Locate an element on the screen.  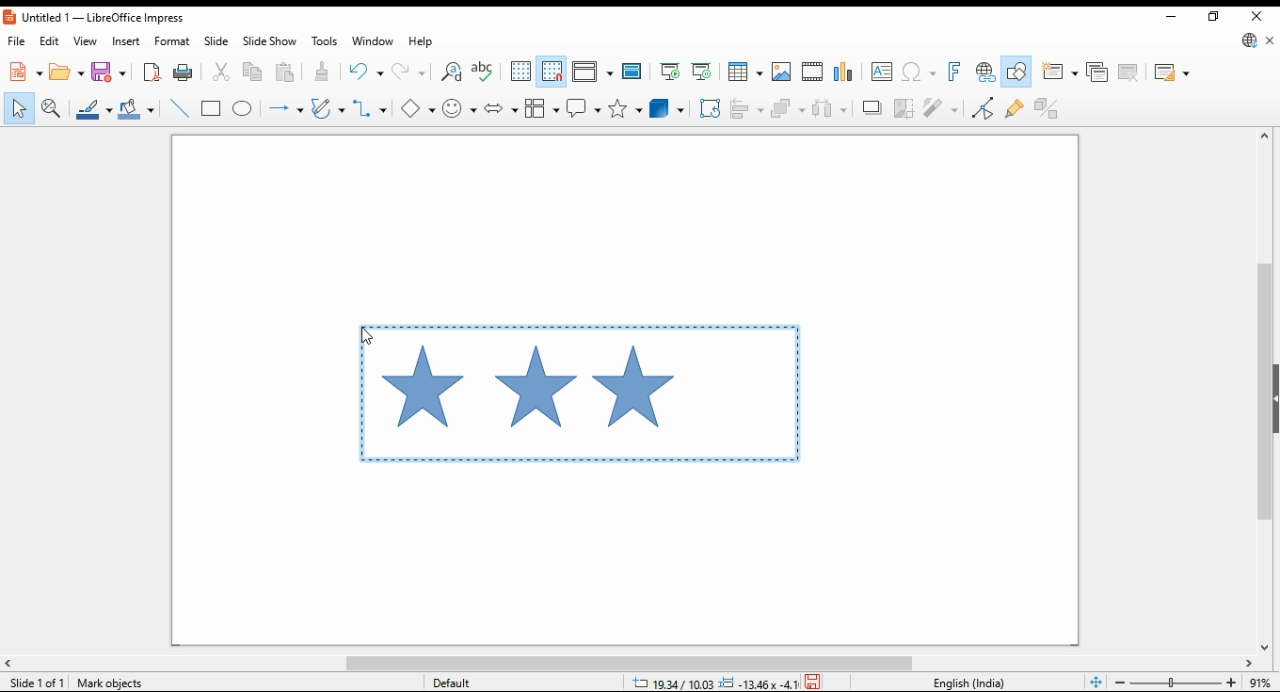
fill color is located at coordinates (139, 108).